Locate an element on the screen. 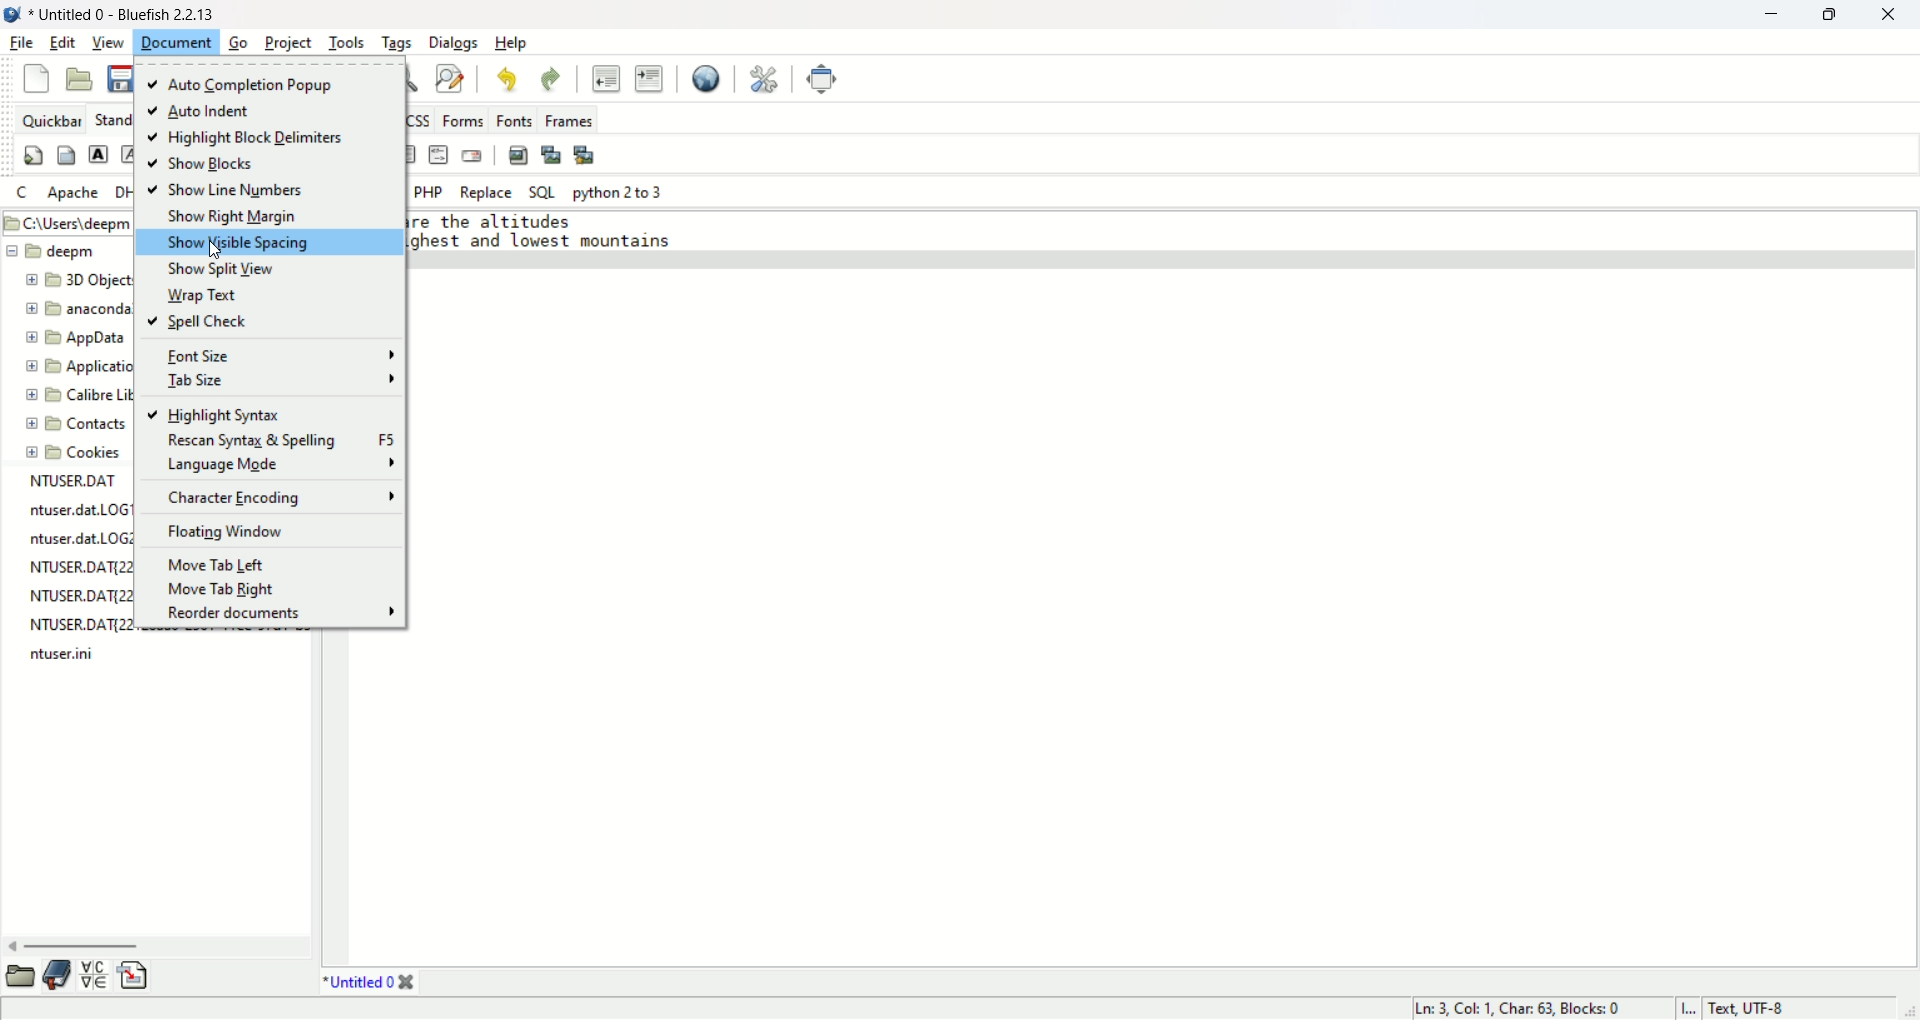 The image size is (1920, 1020). advanced find and replace is located at coordinates (454, 78).